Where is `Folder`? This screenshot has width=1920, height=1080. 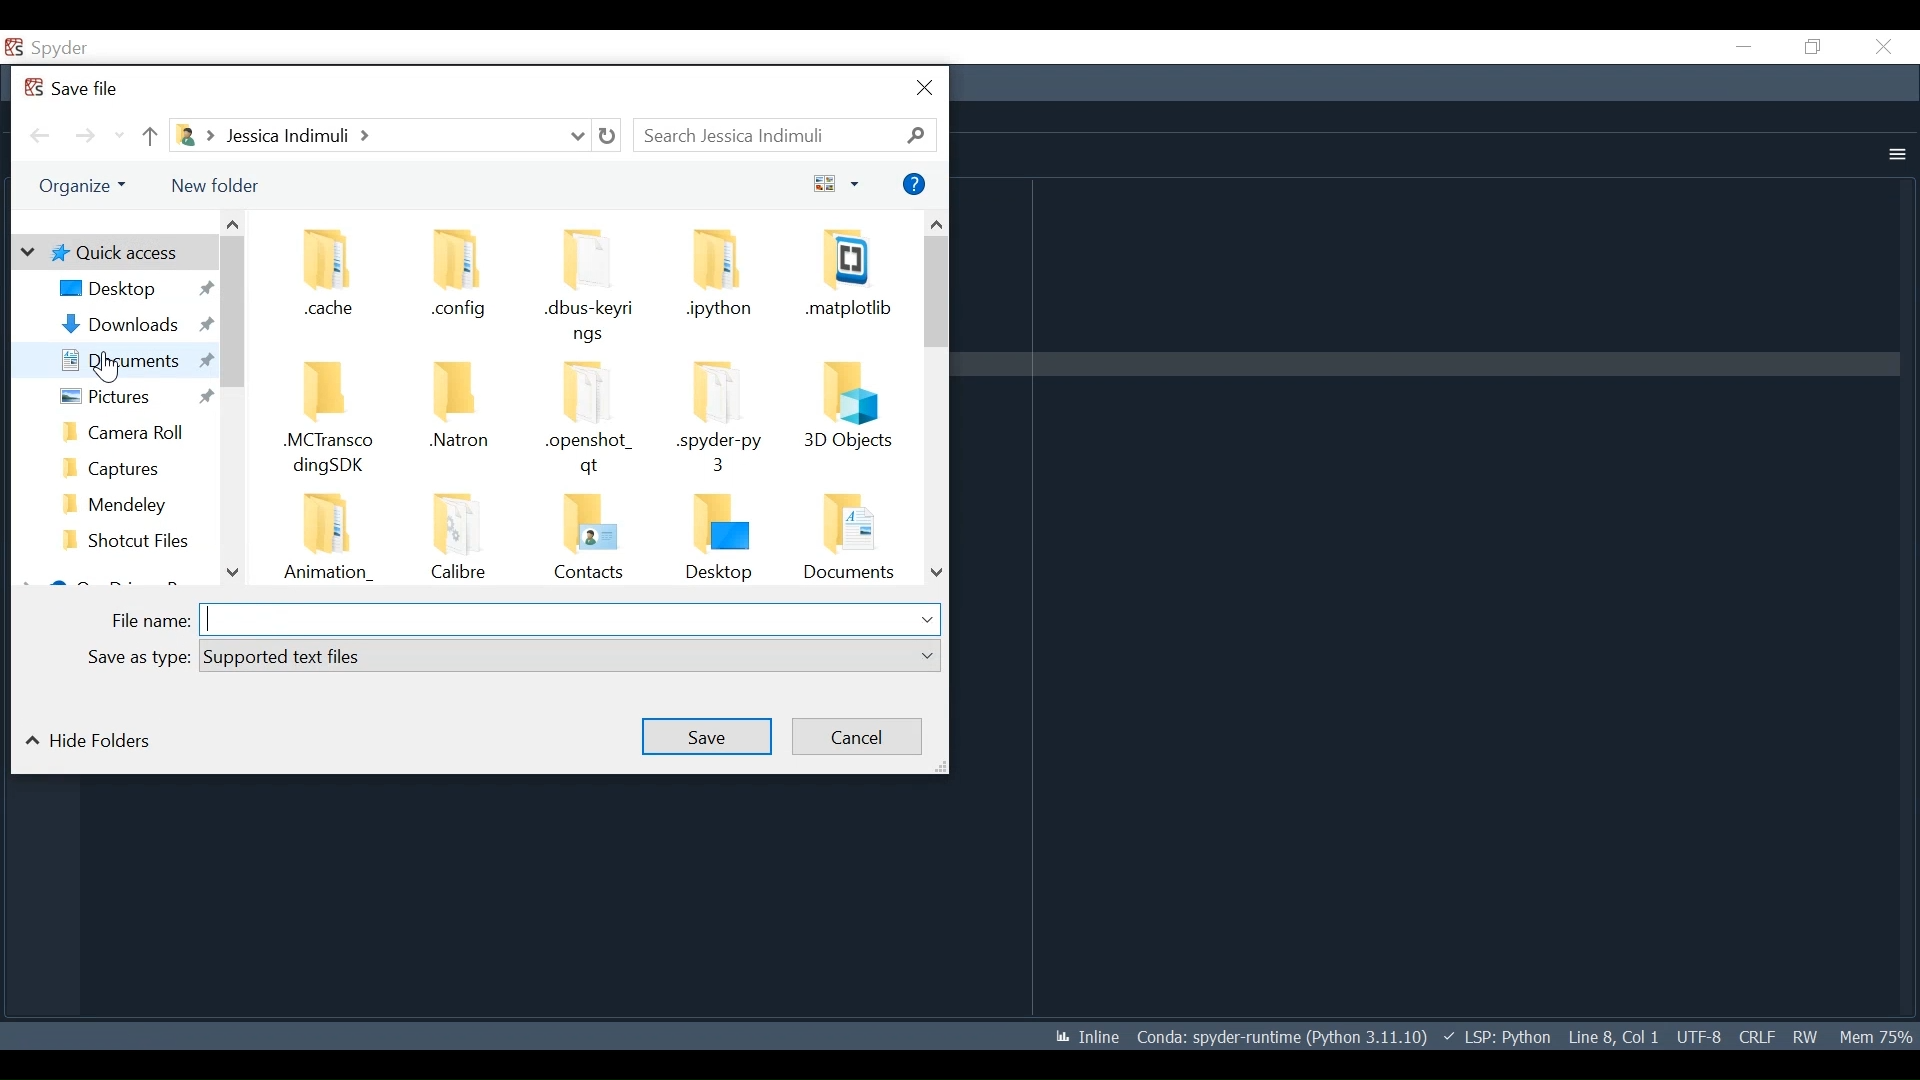 Folder is located at coordinates (721, 538).